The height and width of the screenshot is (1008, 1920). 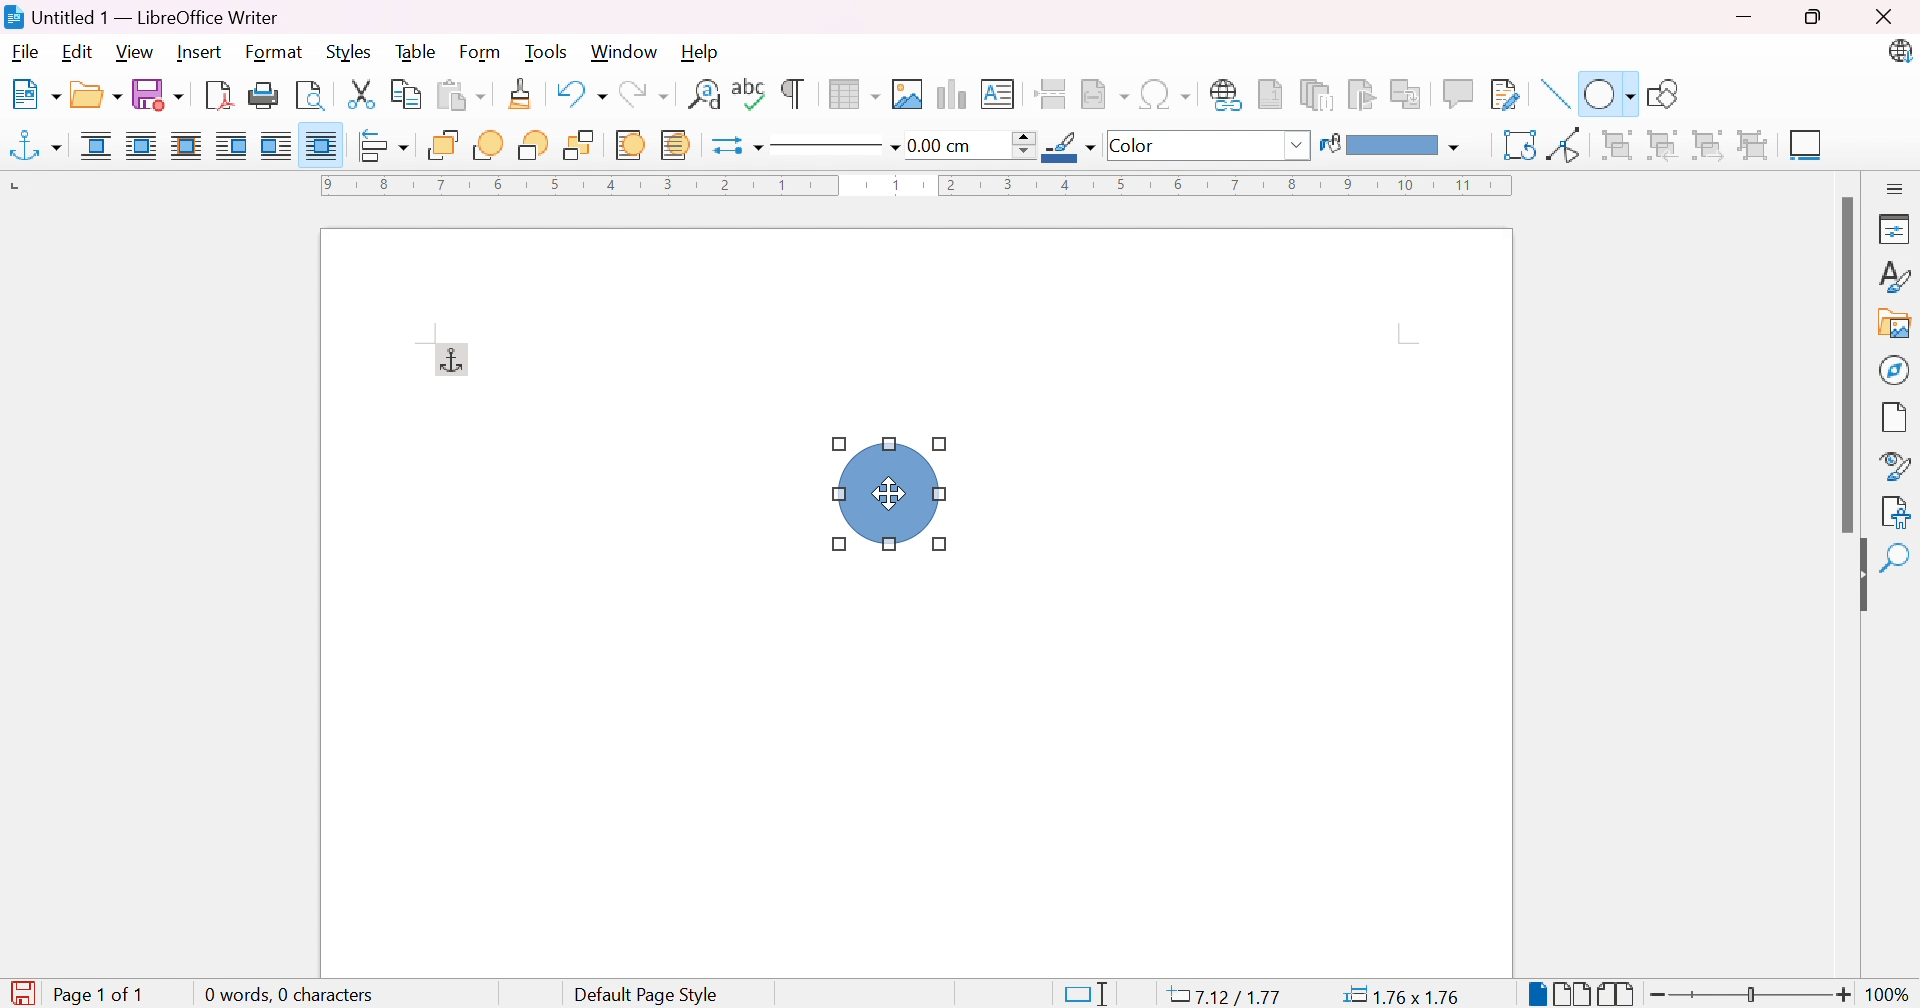 What do you see at coordinates (1809, 148) in the screenshot?
I see `Insert caption` at bounding box center [1809, 148].